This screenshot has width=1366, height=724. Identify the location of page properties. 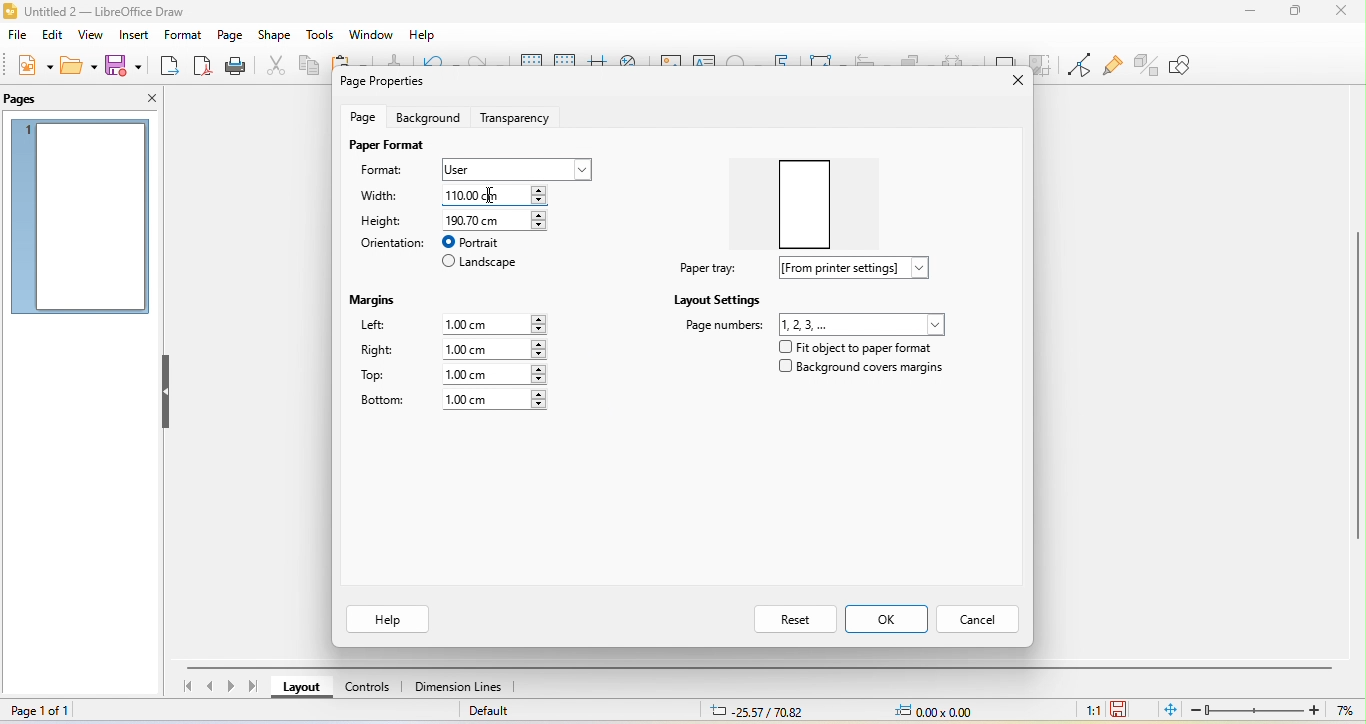
(388, 83).